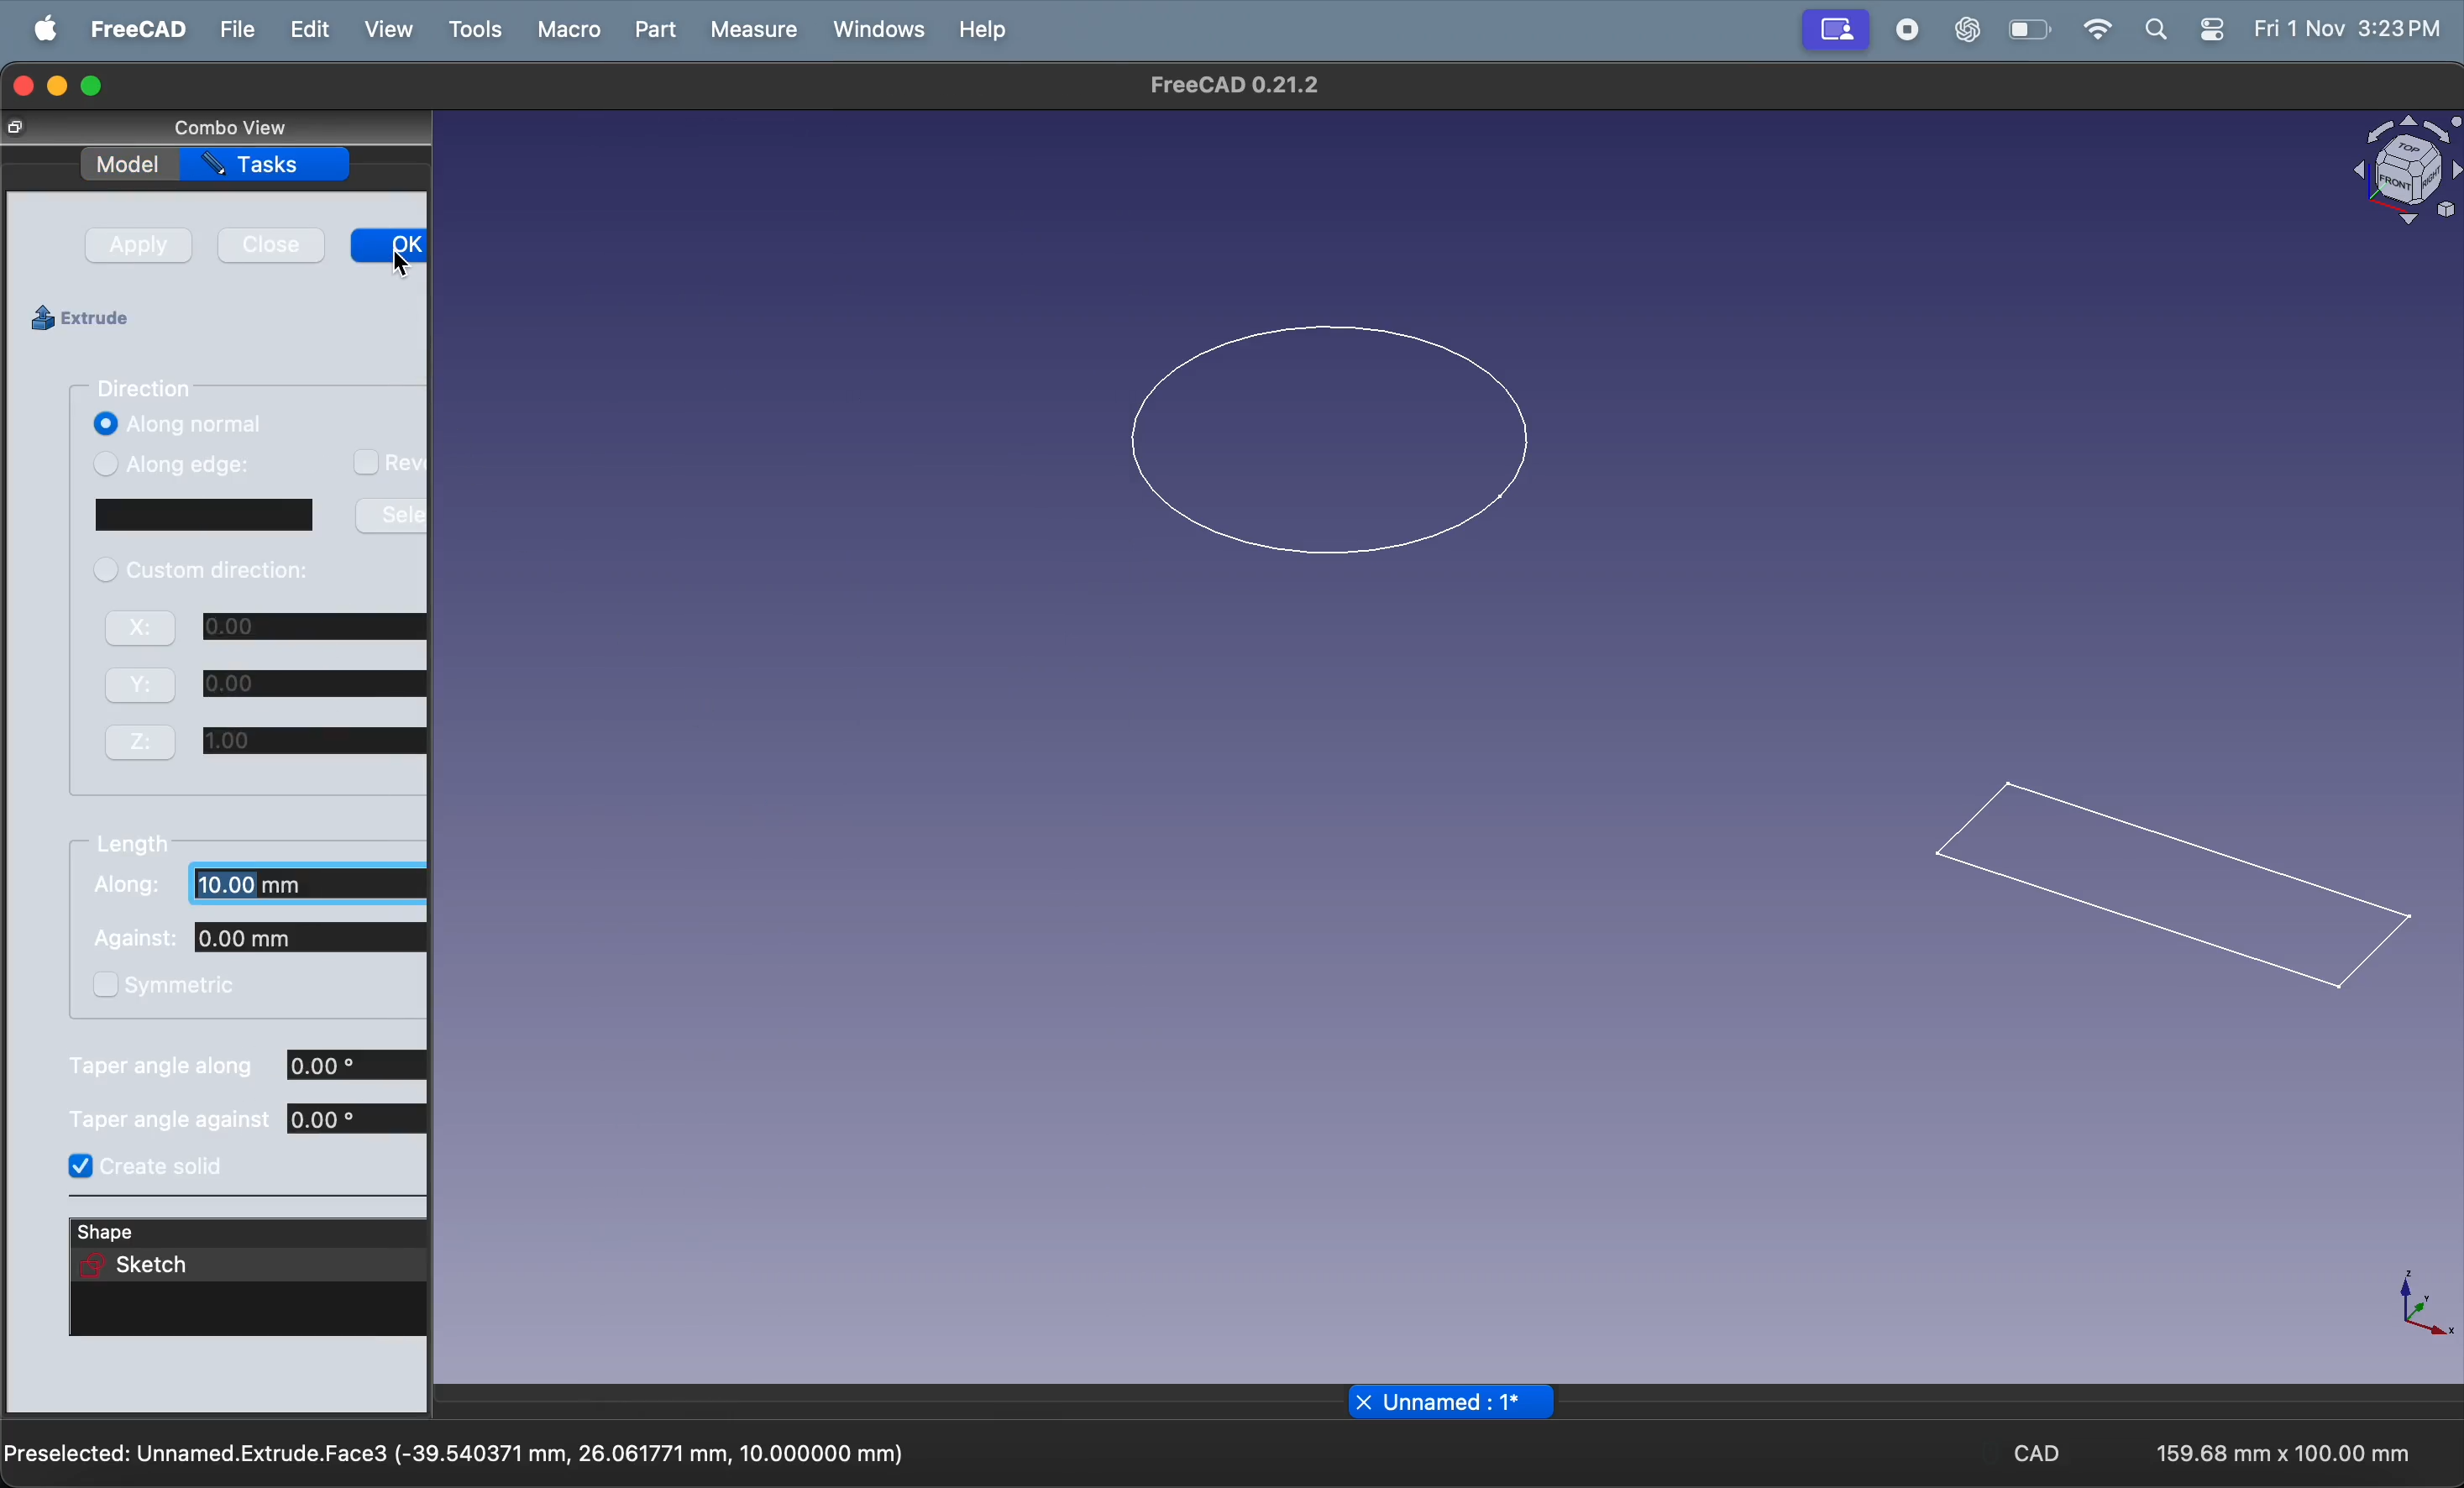 This screenshot has width=2464, height=1488. Describe the element at coordinates (2267, 1453) in the screenshot. I see `159.68 mm x 100.00 mm` at that location.